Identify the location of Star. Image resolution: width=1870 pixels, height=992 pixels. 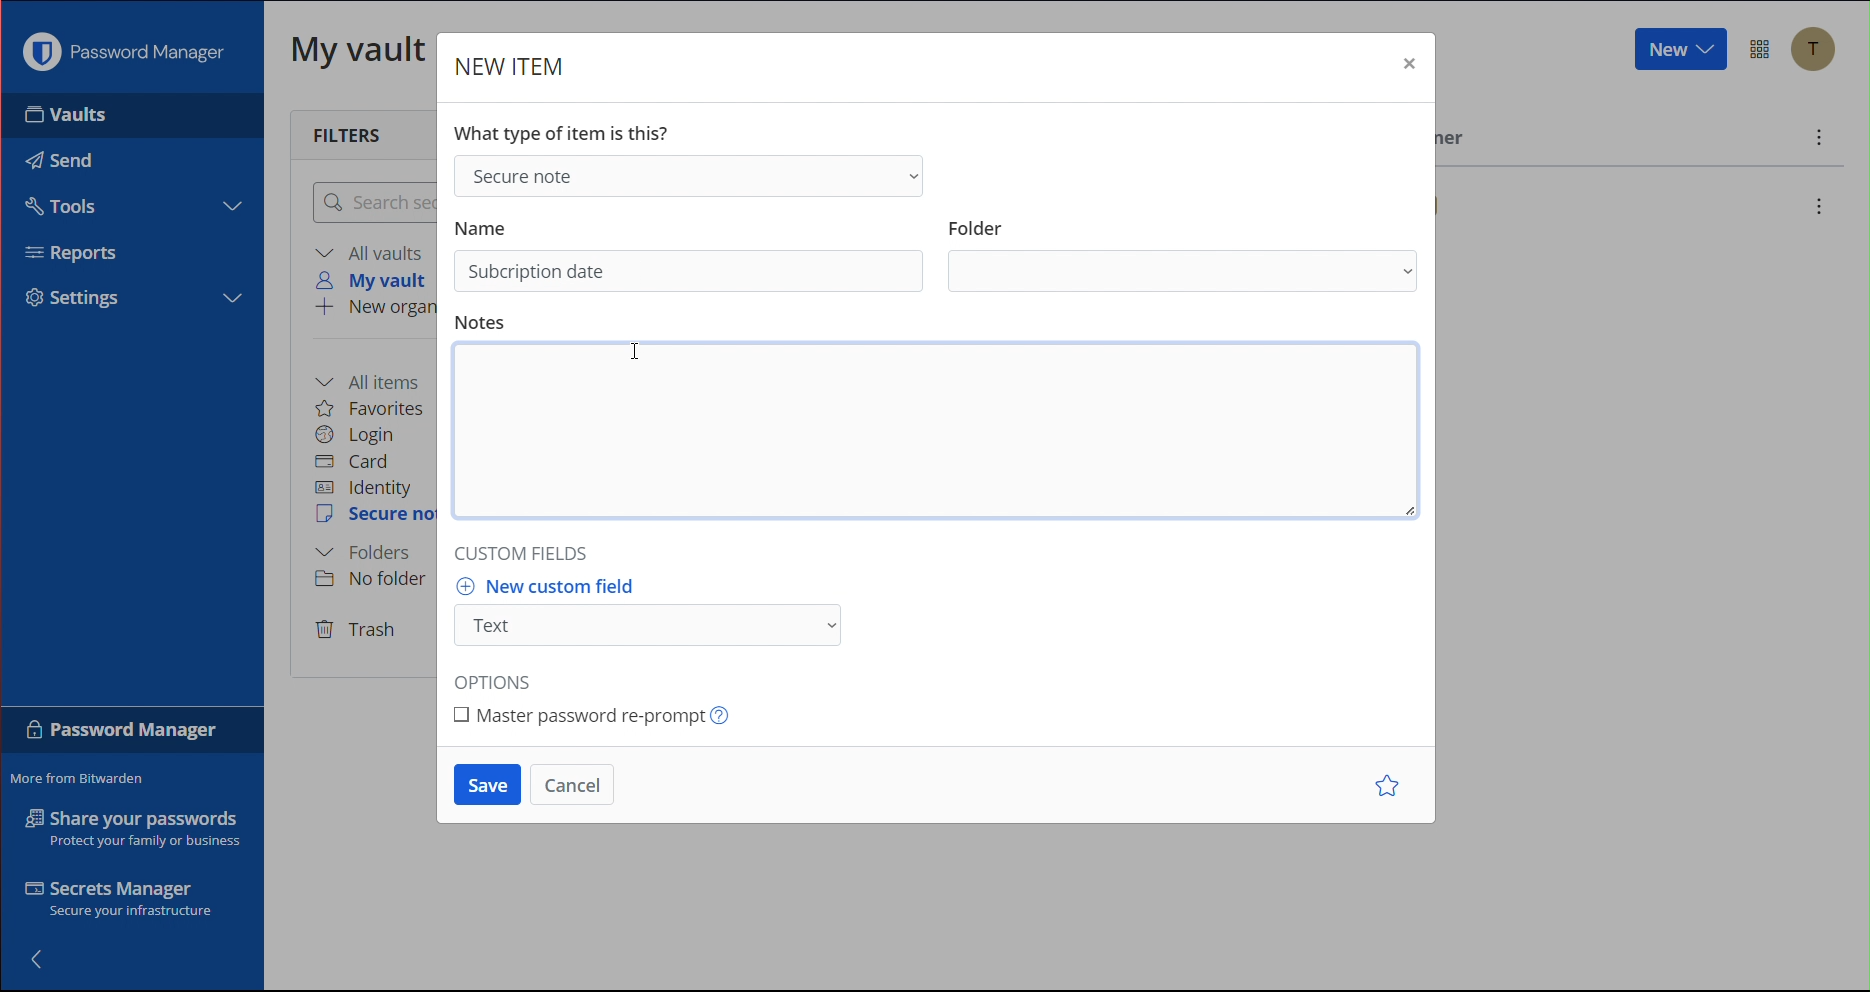
(1391, 787).